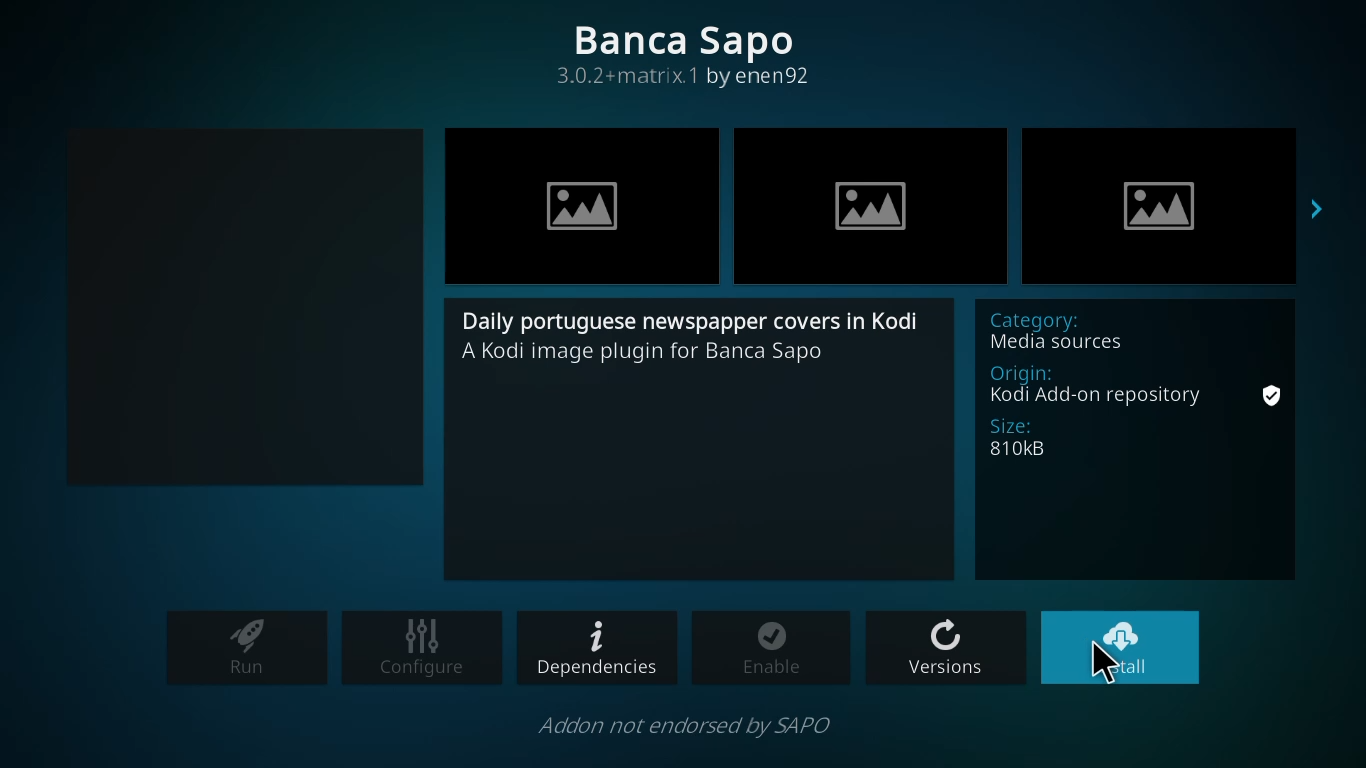  I want to click on origin, so click(1100, 383).